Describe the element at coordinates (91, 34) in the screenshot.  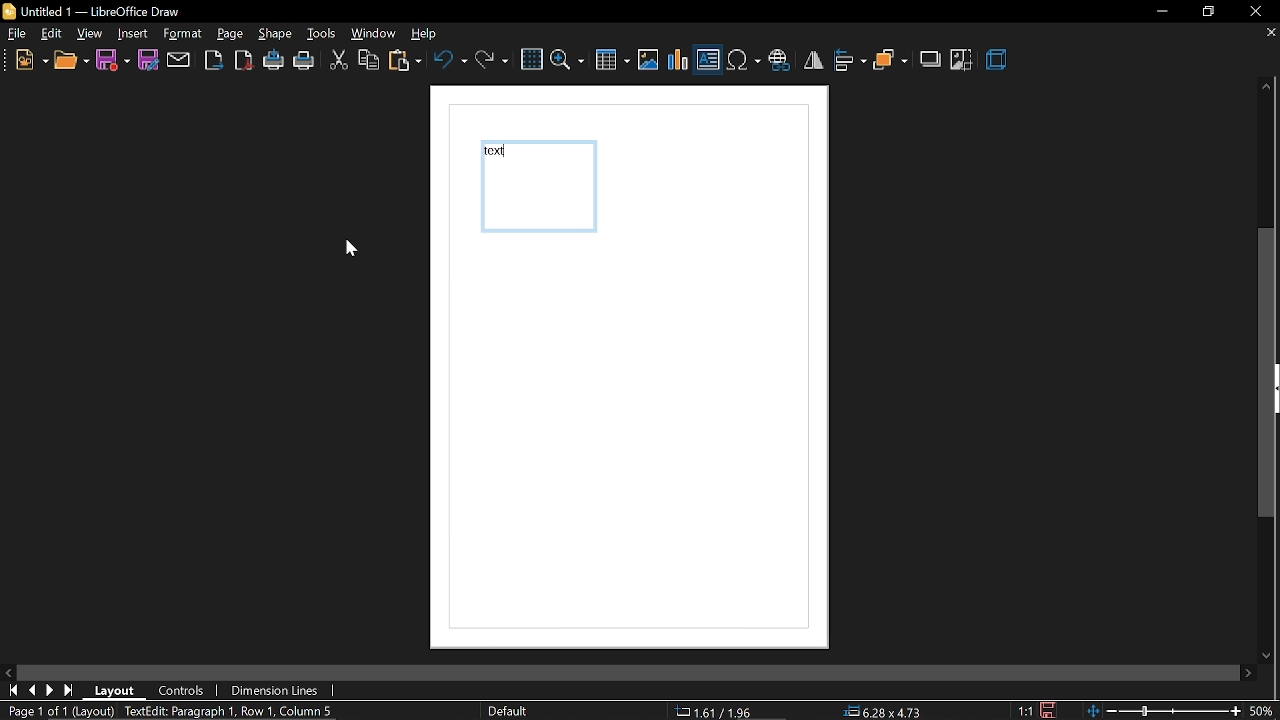
I see `view` at that location.